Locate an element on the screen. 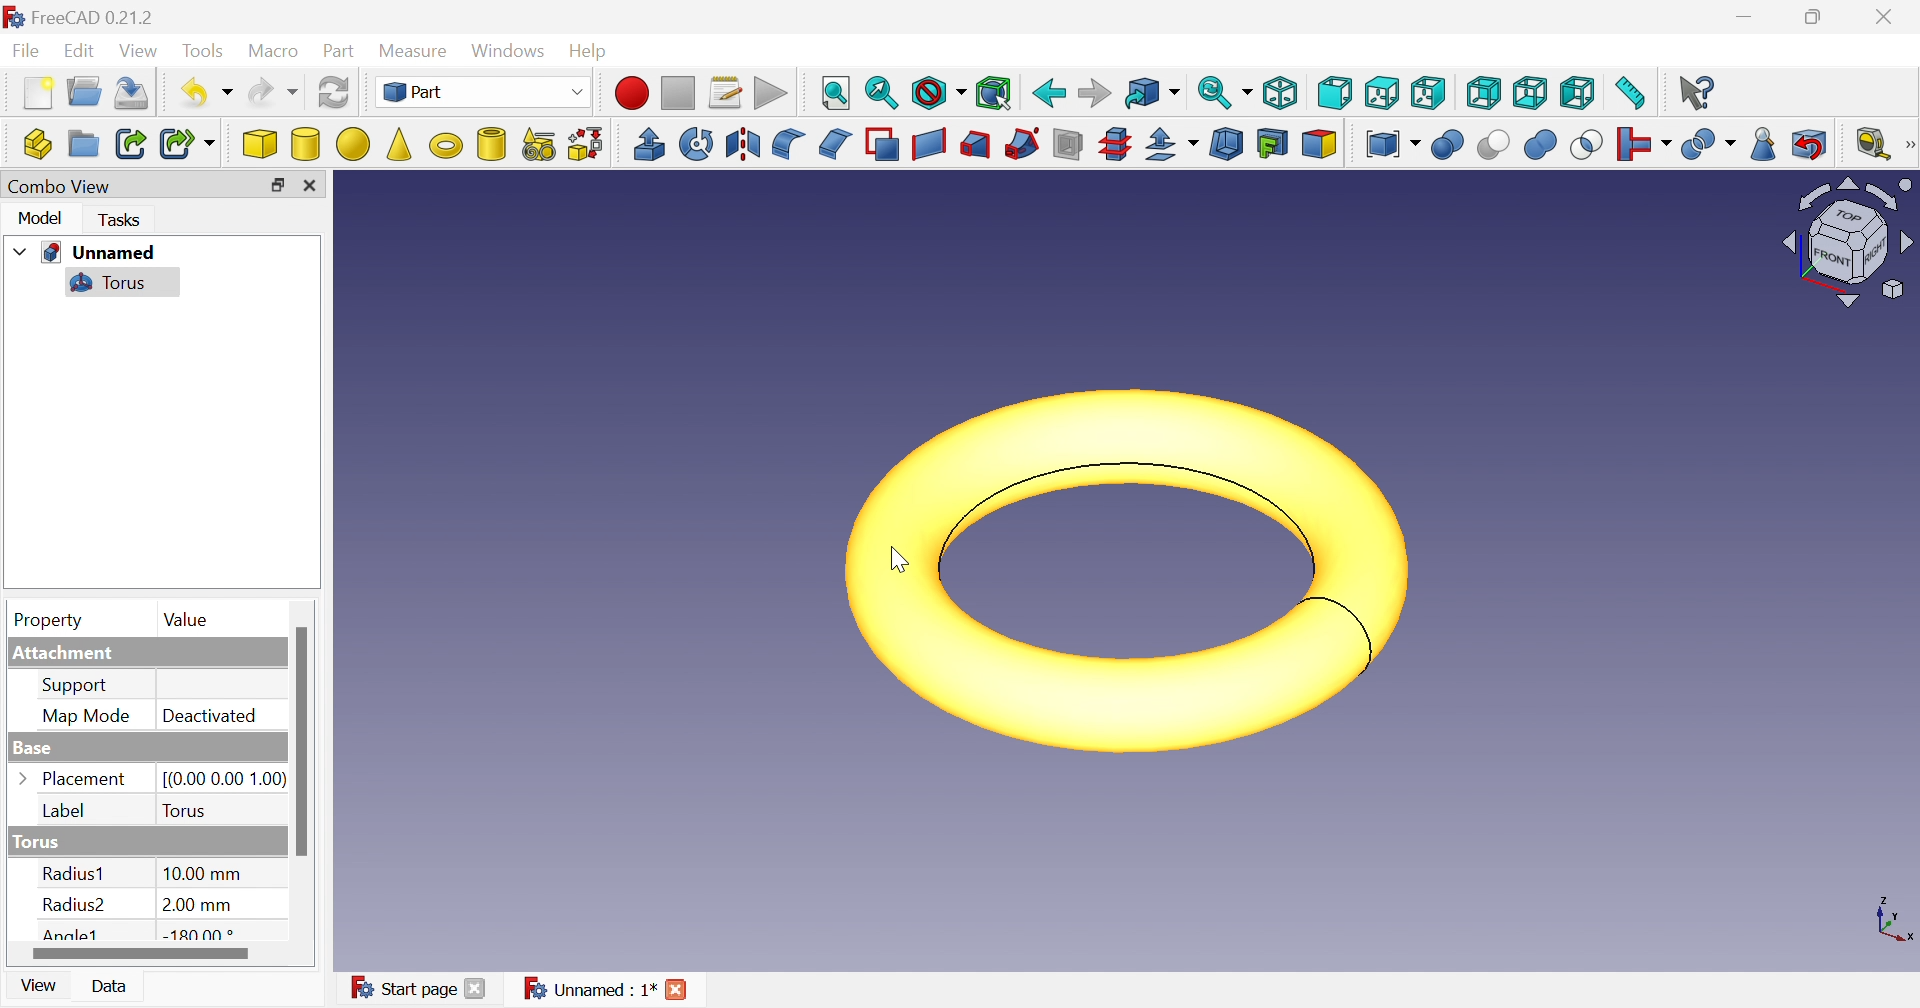 The width and height of the screenshot is (1920, 1008). Torus is located at coordinates (442, 146).